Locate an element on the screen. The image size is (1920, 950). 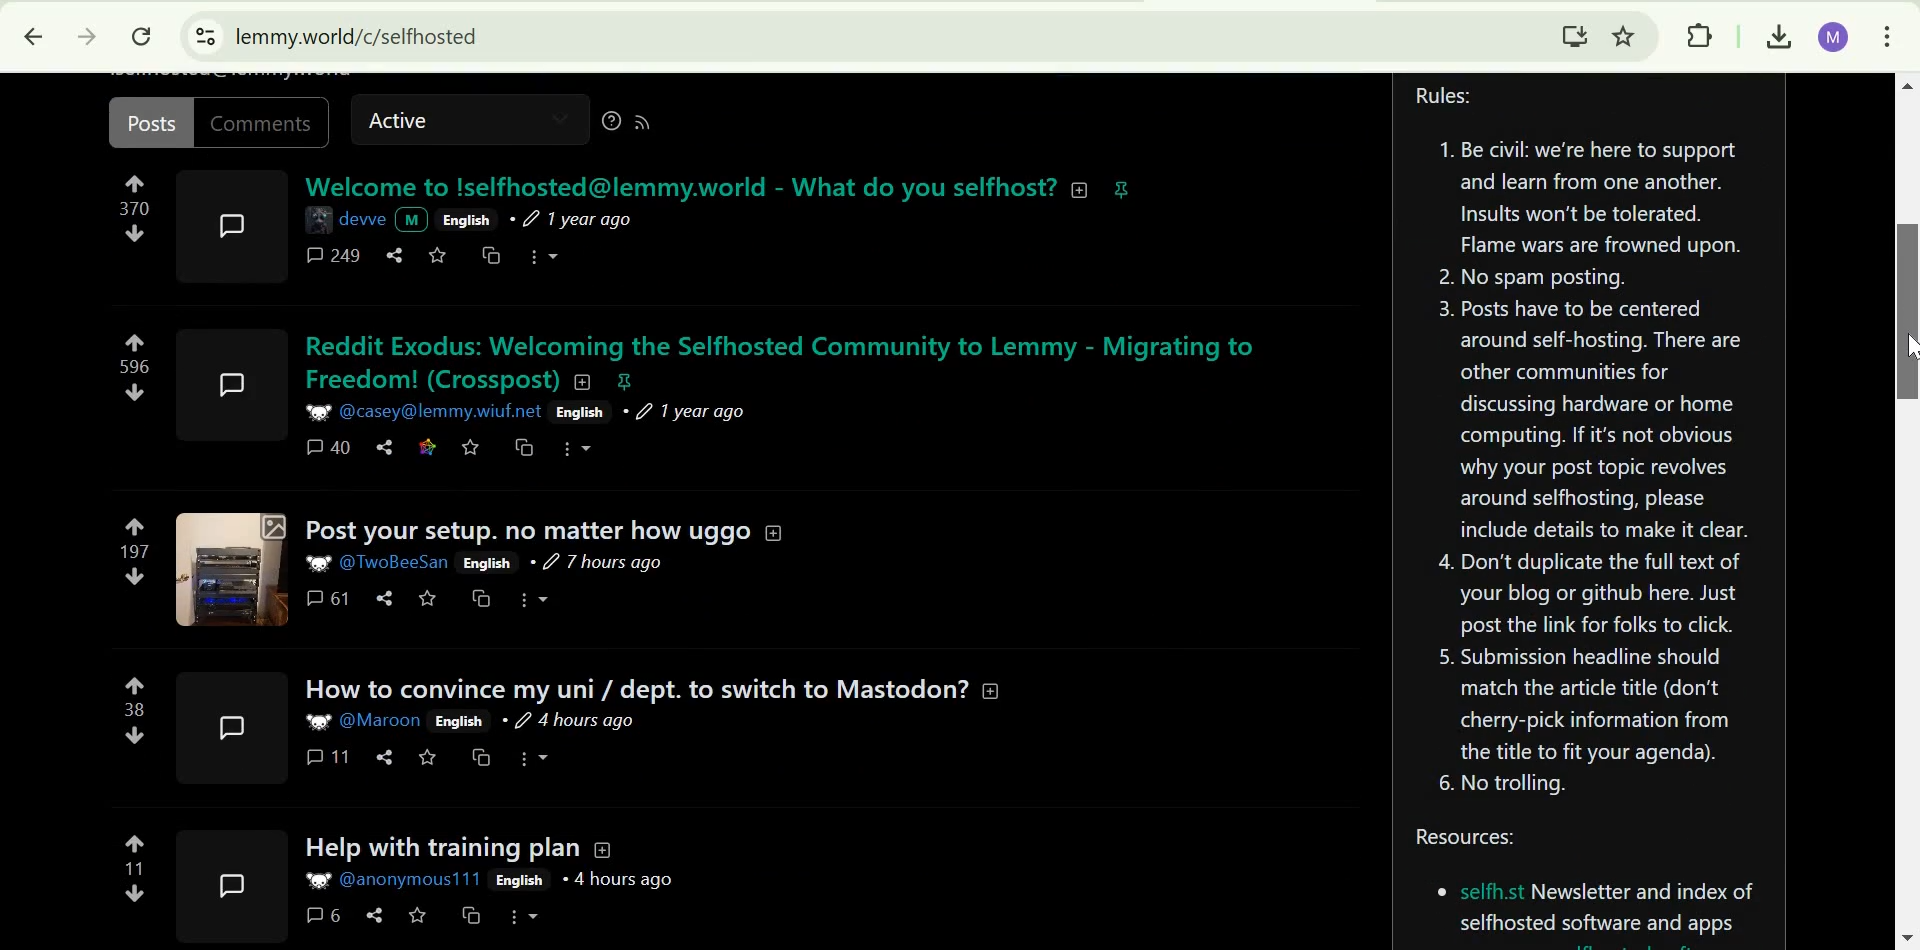
picture is located at coordinates (317, 410).